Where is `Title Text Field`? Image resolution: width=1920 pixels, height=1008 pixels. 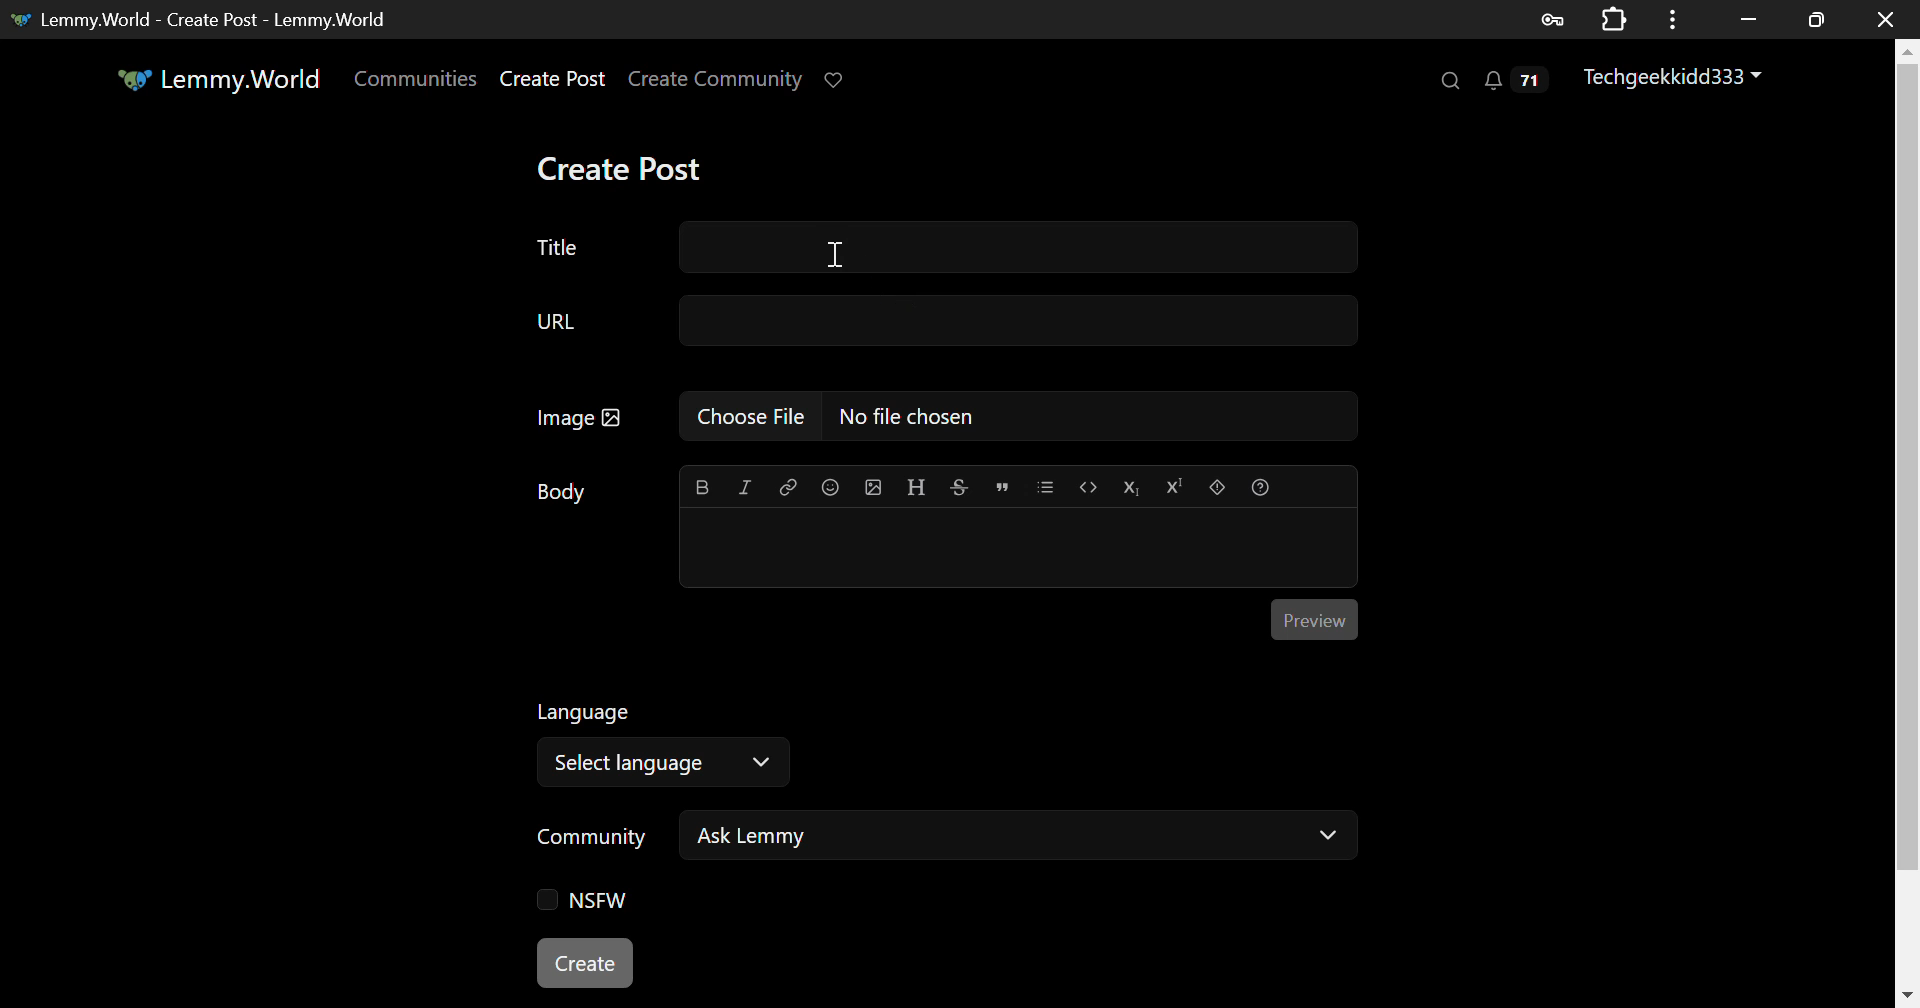
Title Text Field is located at coordinates (936, 248).